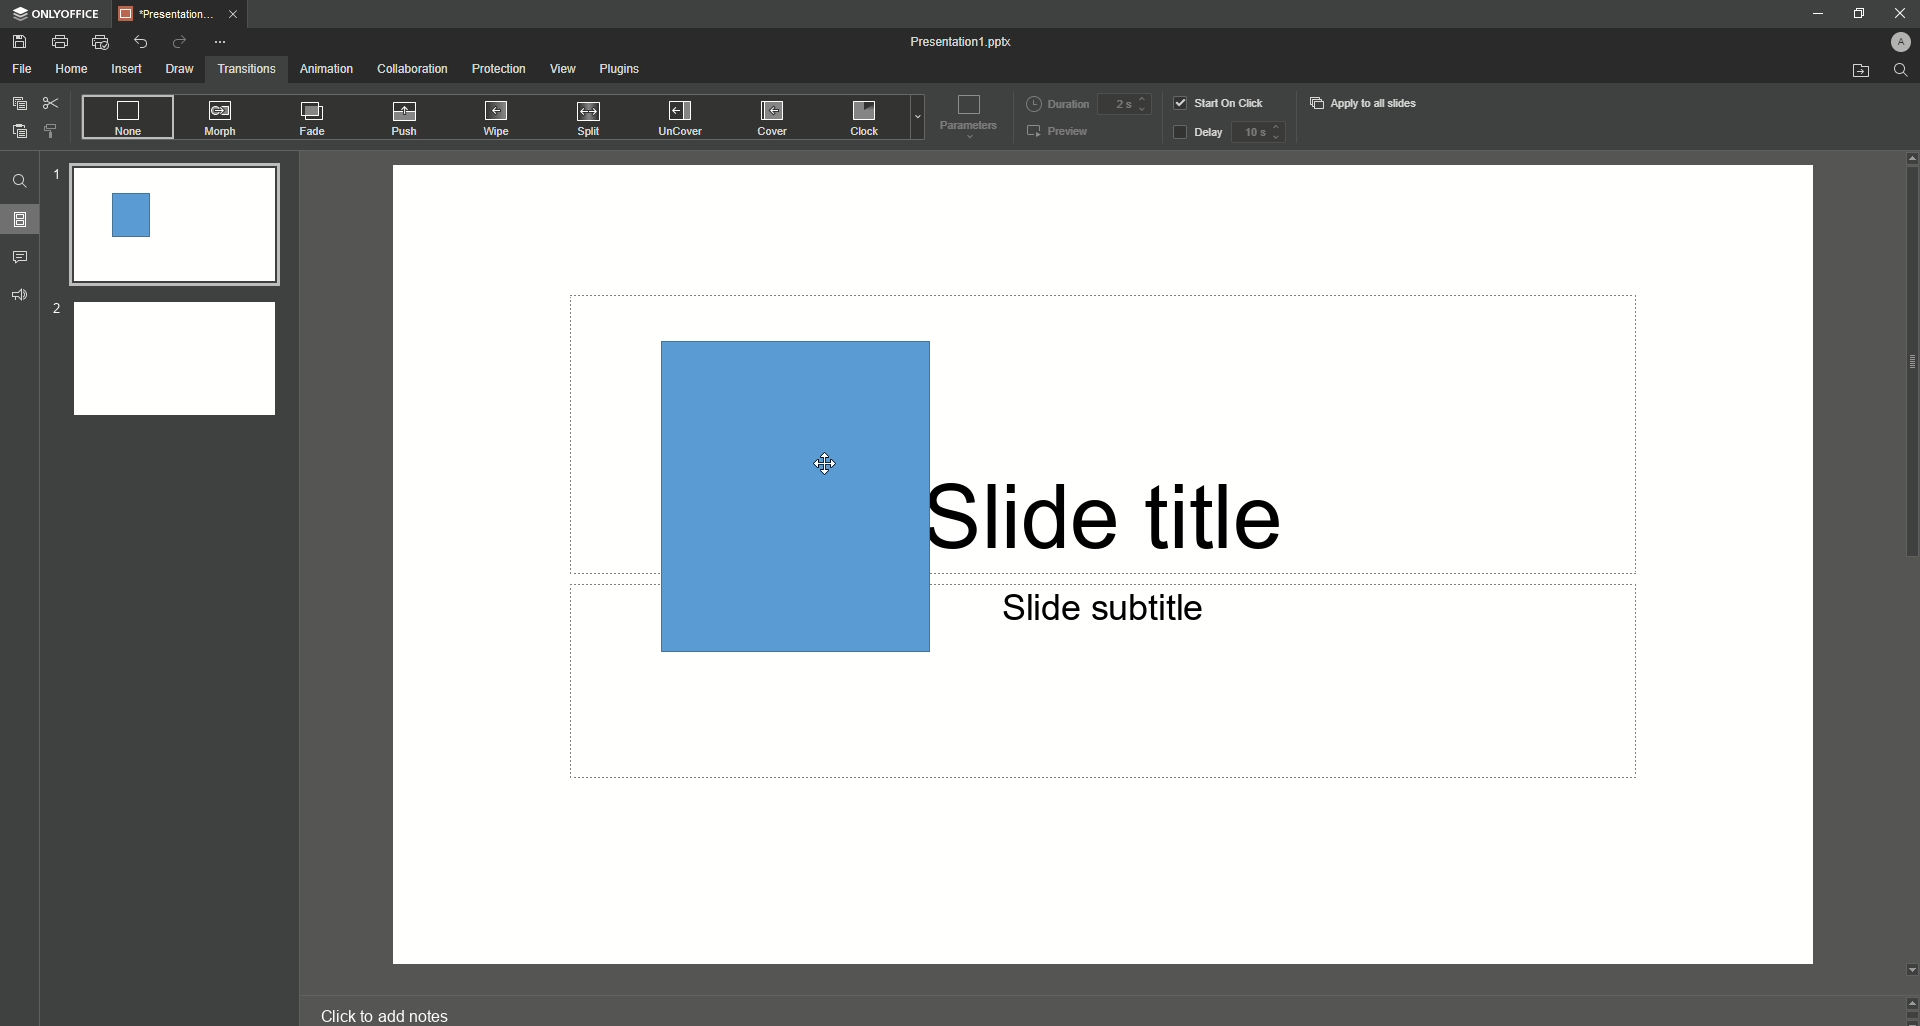  What do you see at coordinates (170, 227) in the screenshot?
I see `Slide 1 preview` at bounding box center [170, 227].